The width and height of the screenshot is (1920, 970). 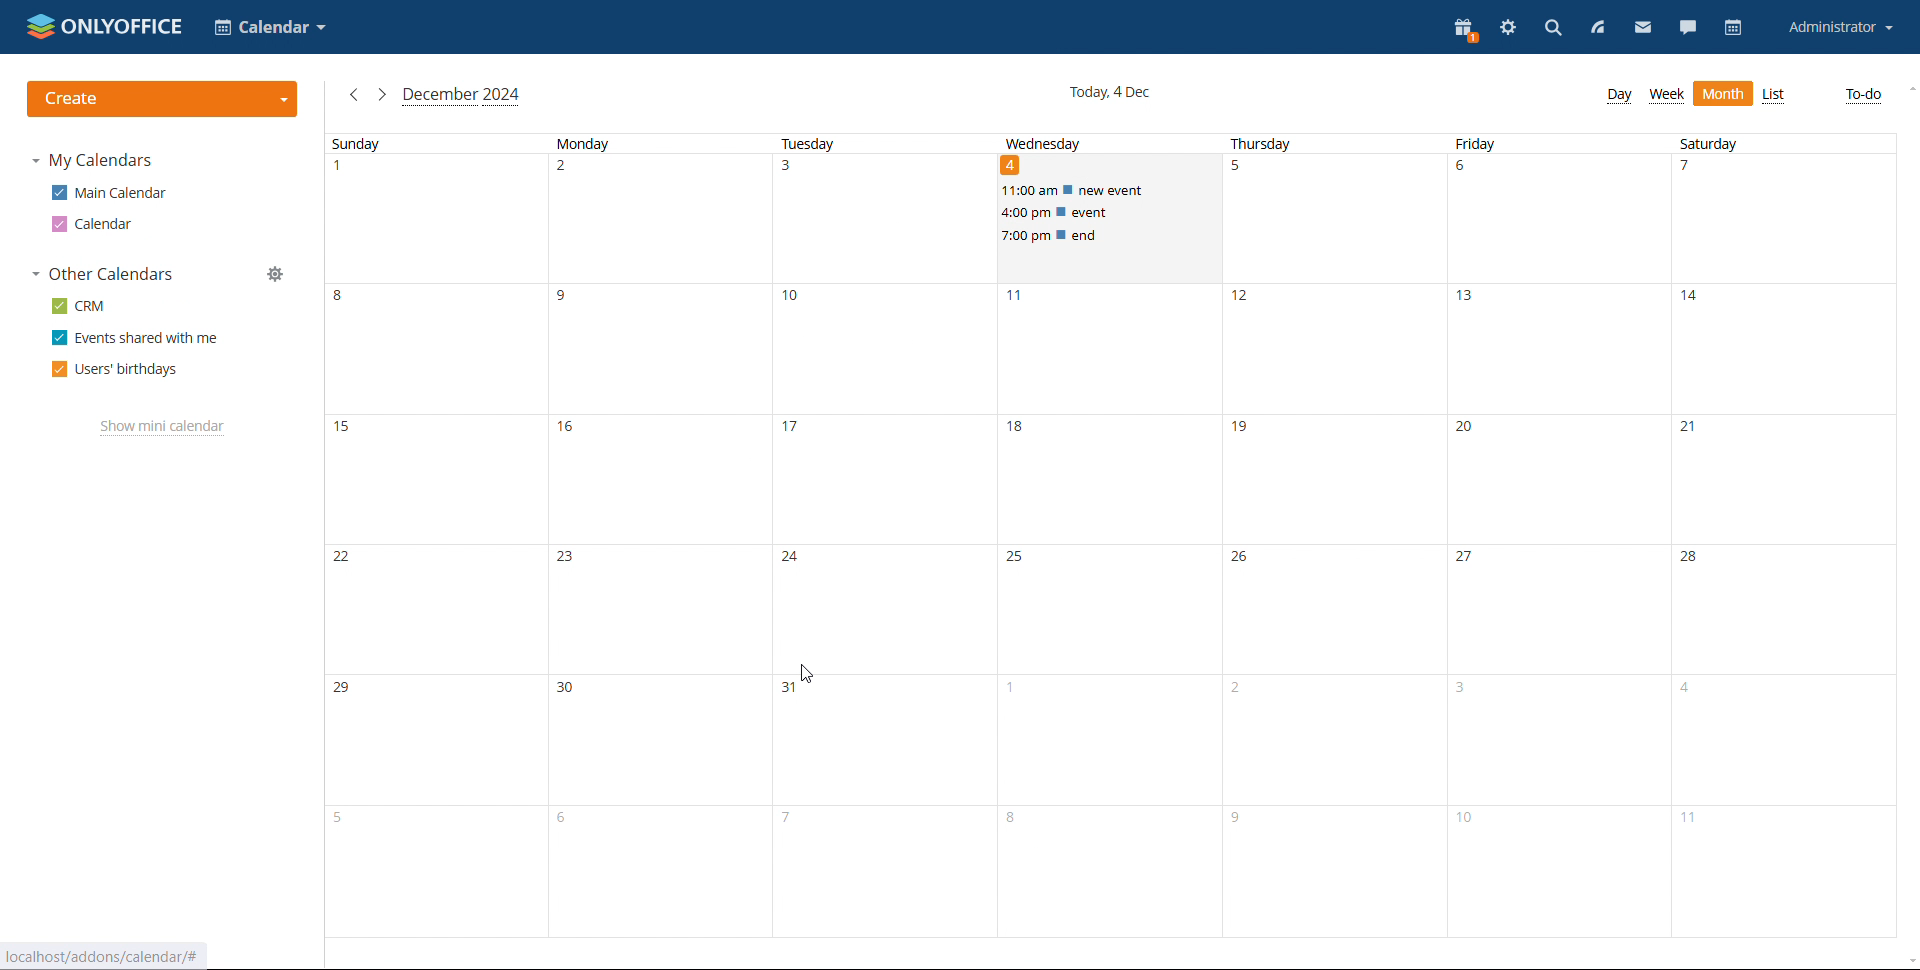 What do you see at coordinates (1666, 96) in the screenshot?
I see `week` at bounding box center [1666, 96].